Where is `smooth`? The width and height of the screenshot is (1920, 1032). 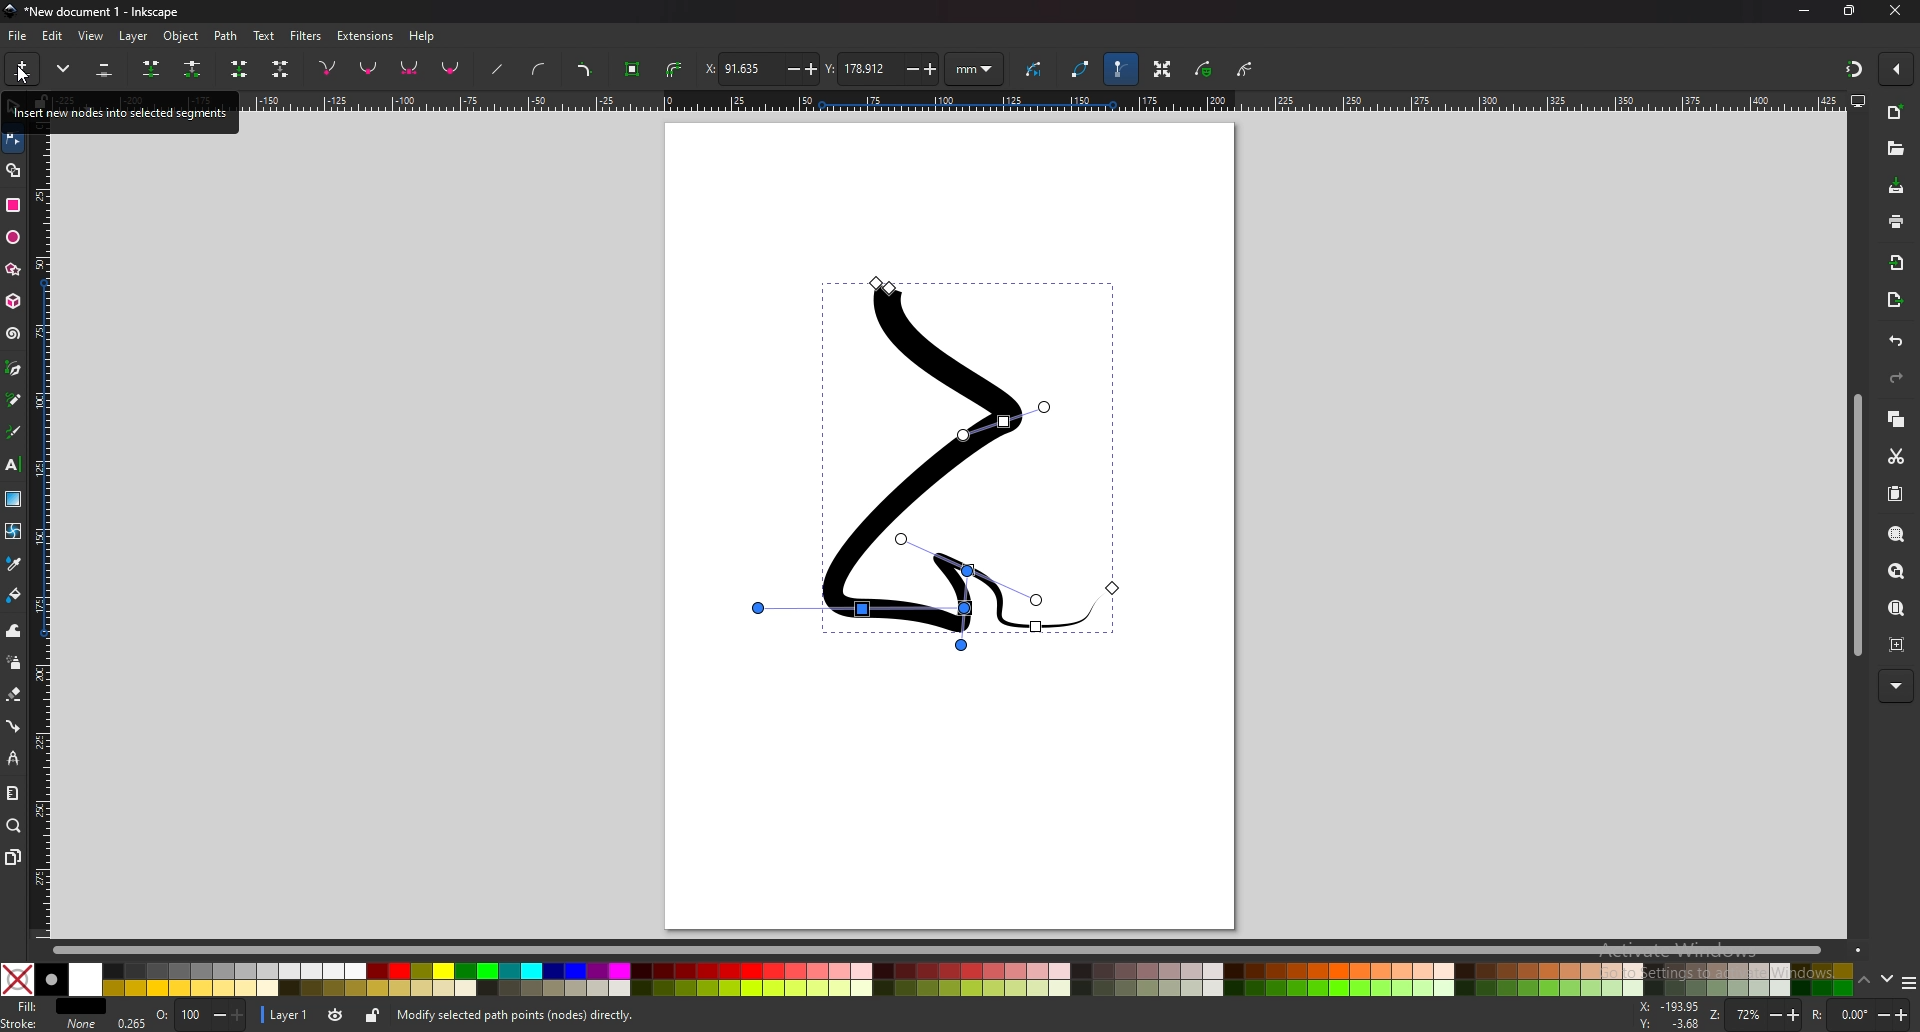 smooth is located at coordinates (370, 69).